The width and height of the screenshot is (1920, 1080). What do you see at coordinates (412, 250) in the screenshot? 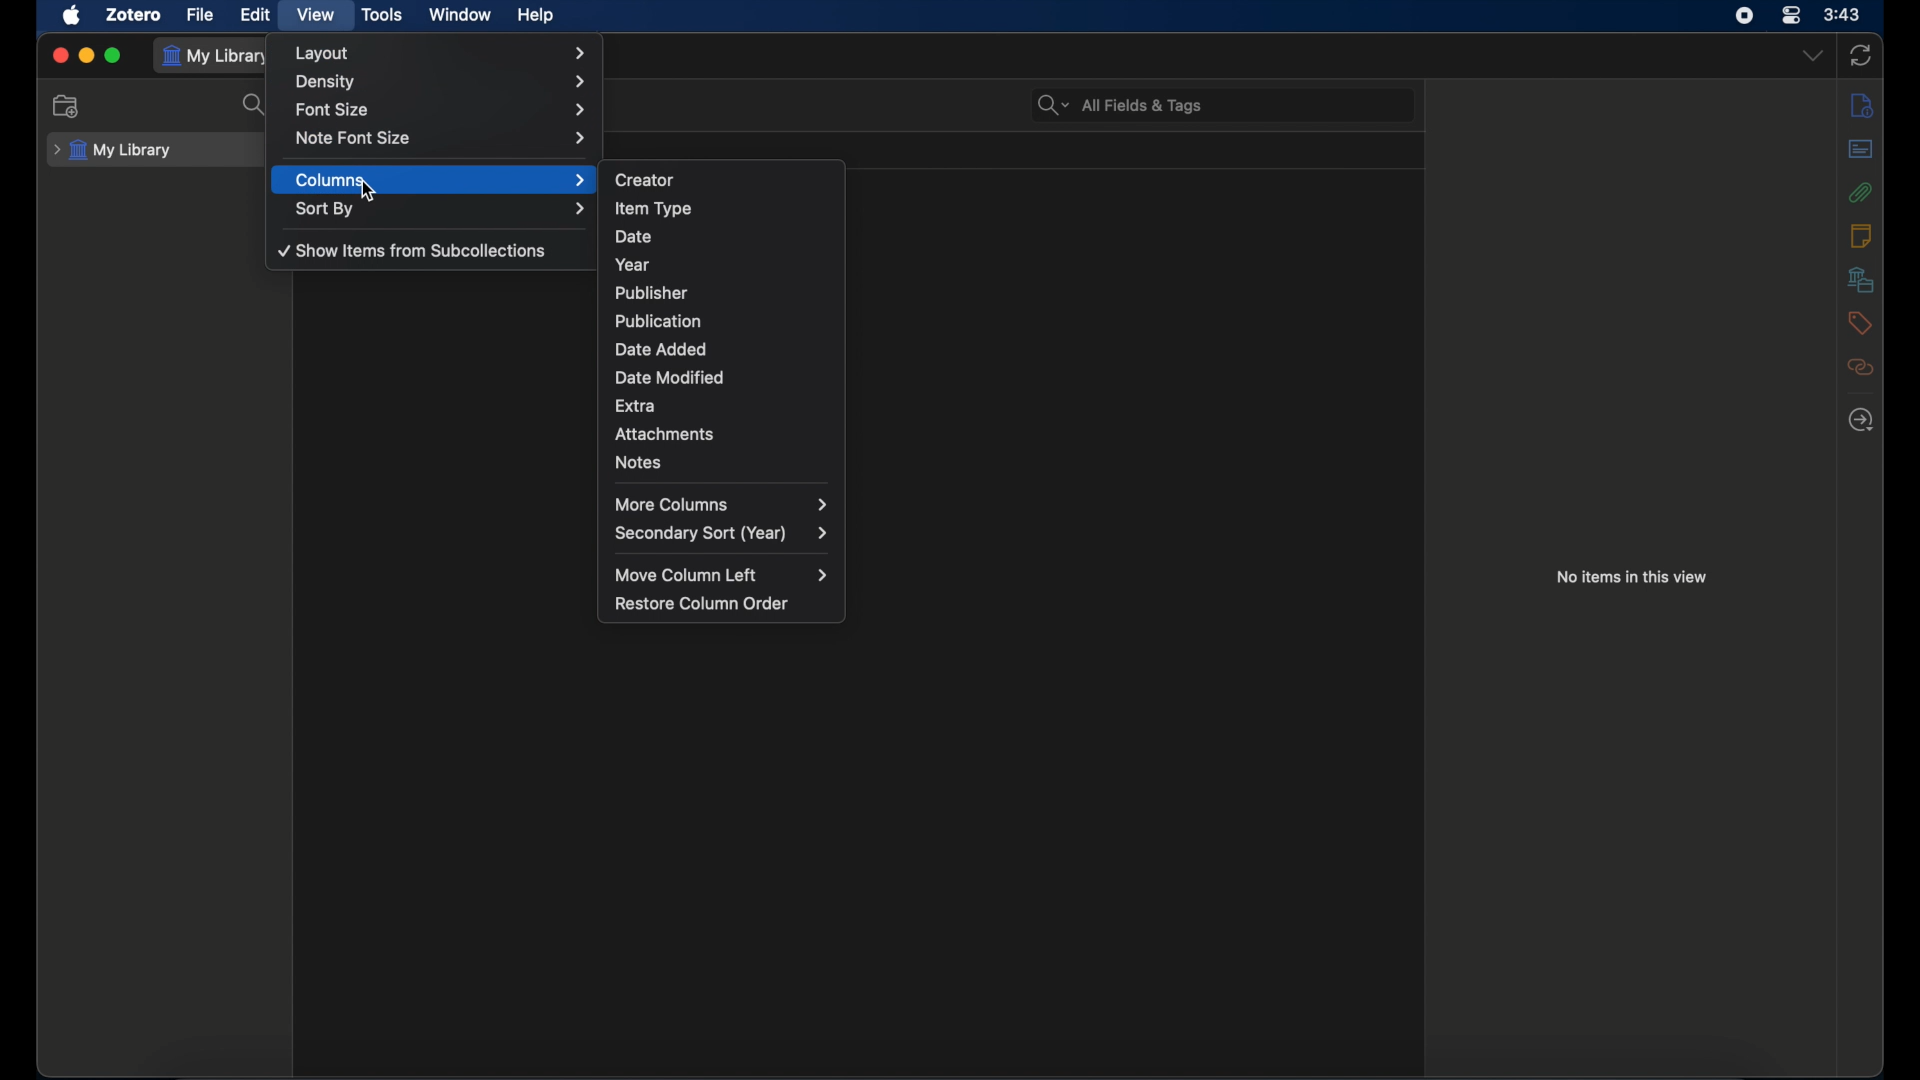
I see `show items from subcollections` at bounding box center [412, 250].